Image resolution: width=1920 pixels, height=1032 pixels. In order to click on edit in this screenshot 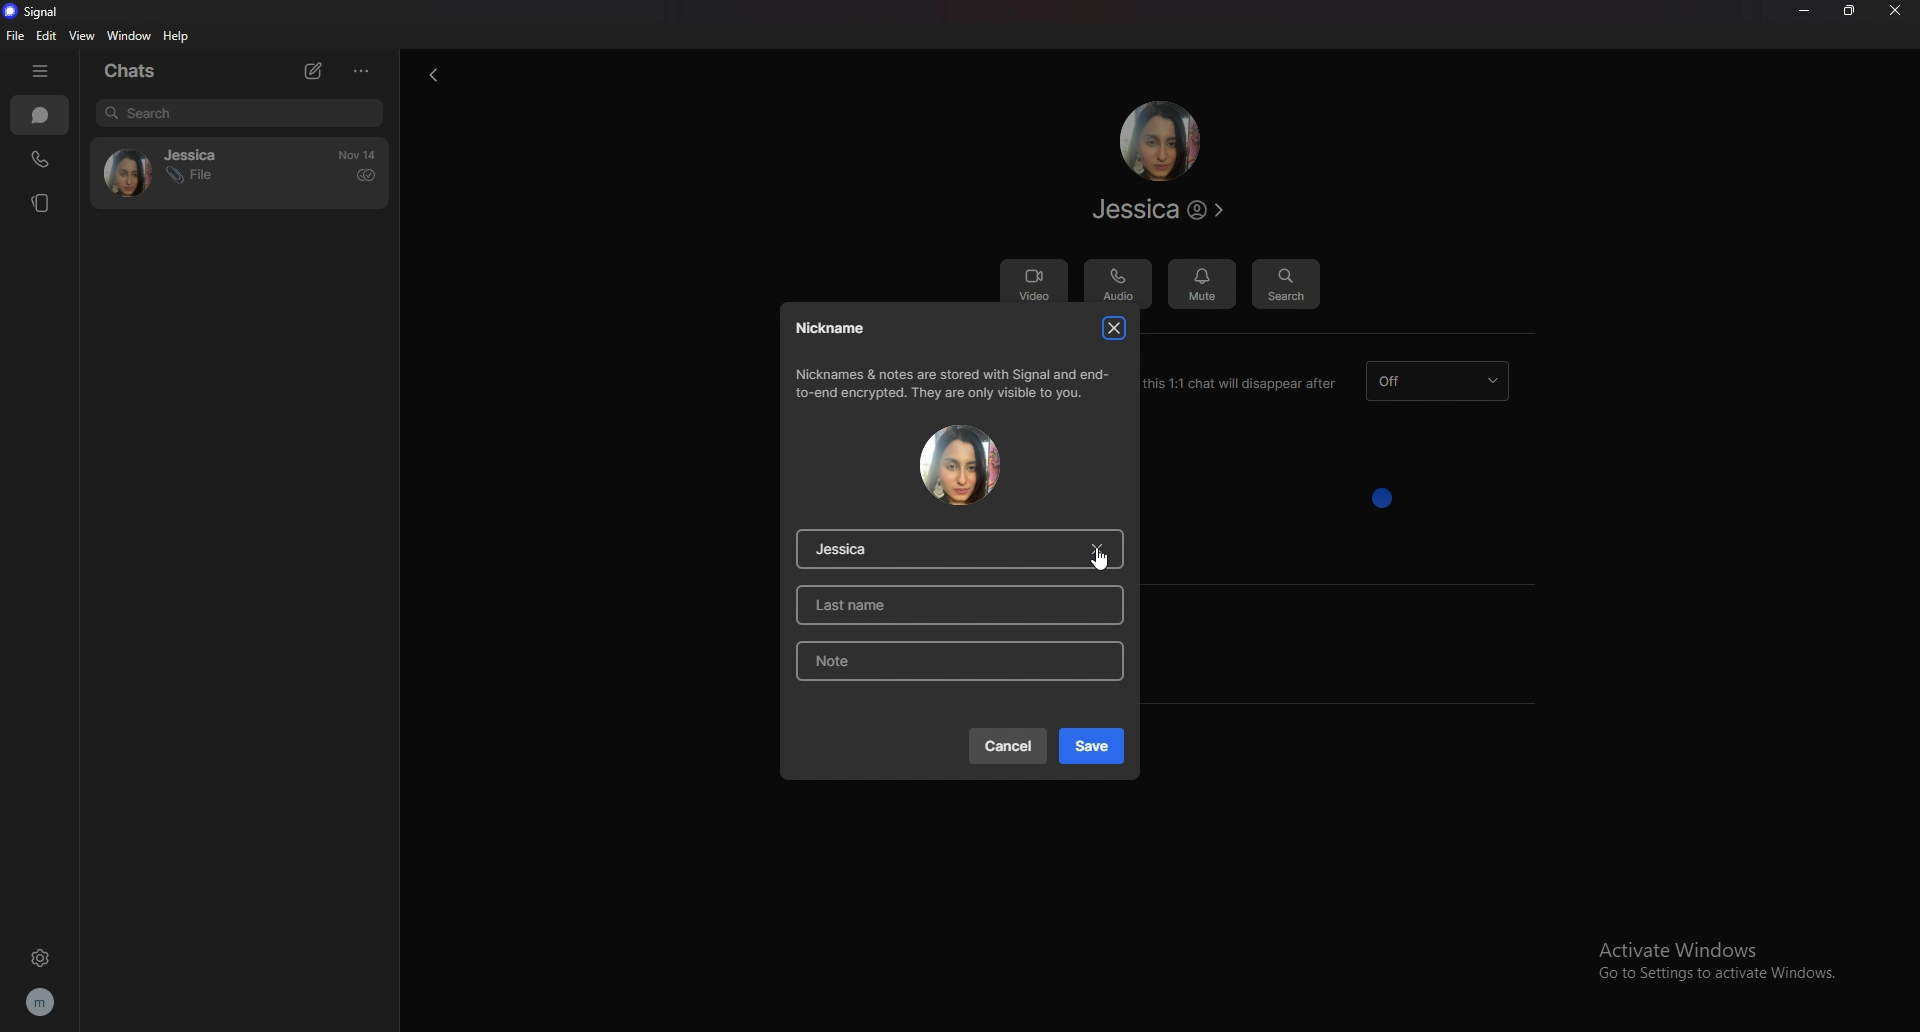, I will do `click(46, 36)`.